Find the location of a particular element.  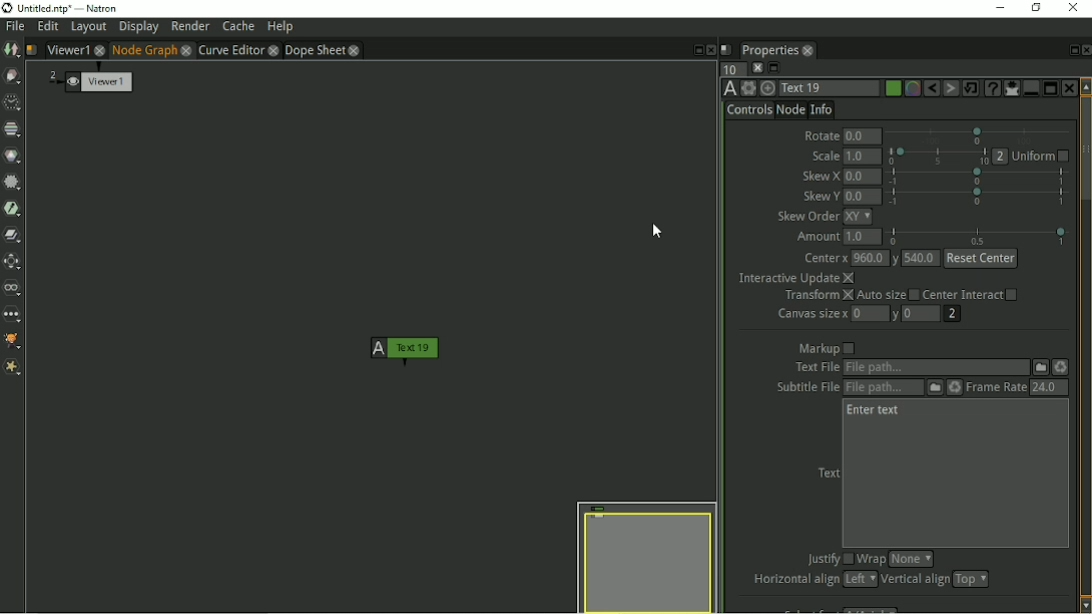

Text is located at coordinates (827, 473).